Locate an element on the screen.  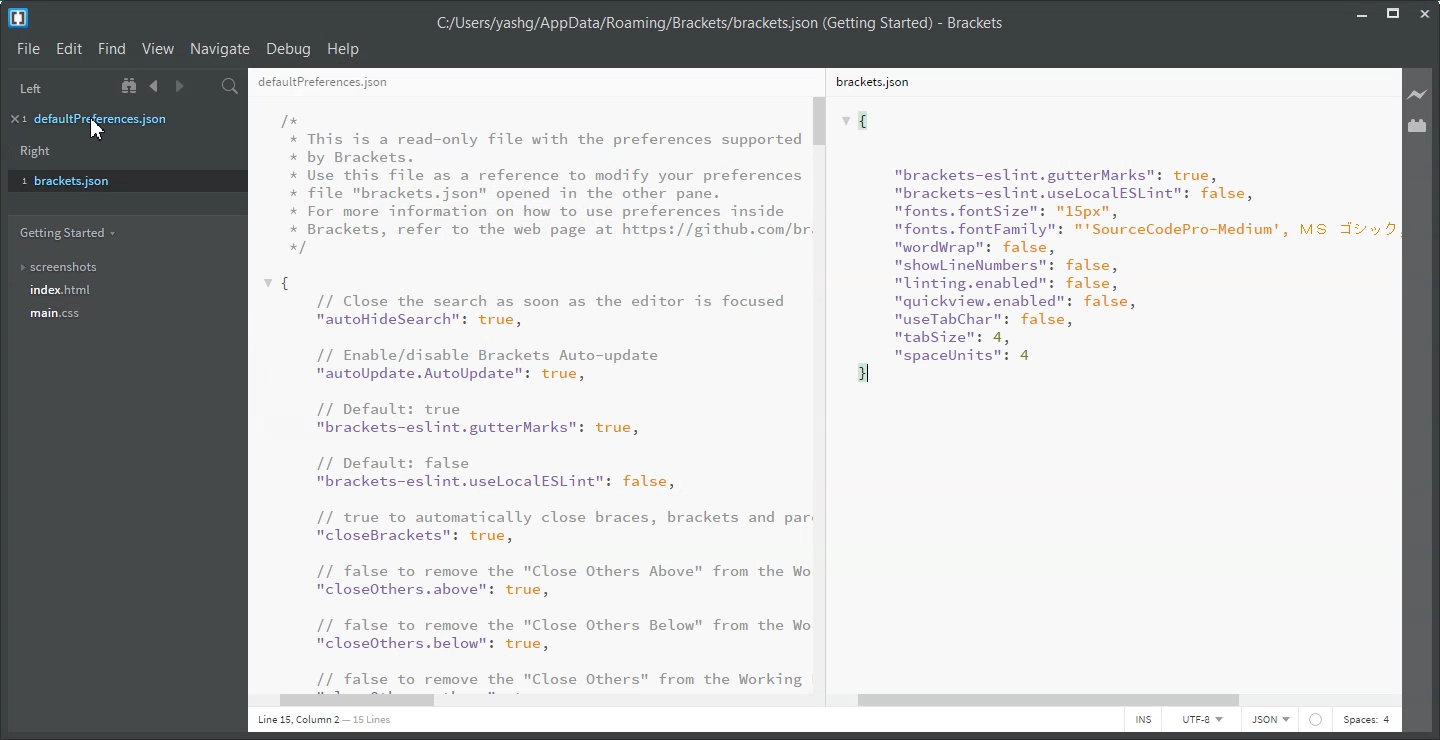
Left Panel is located at coordinates (30, 87).